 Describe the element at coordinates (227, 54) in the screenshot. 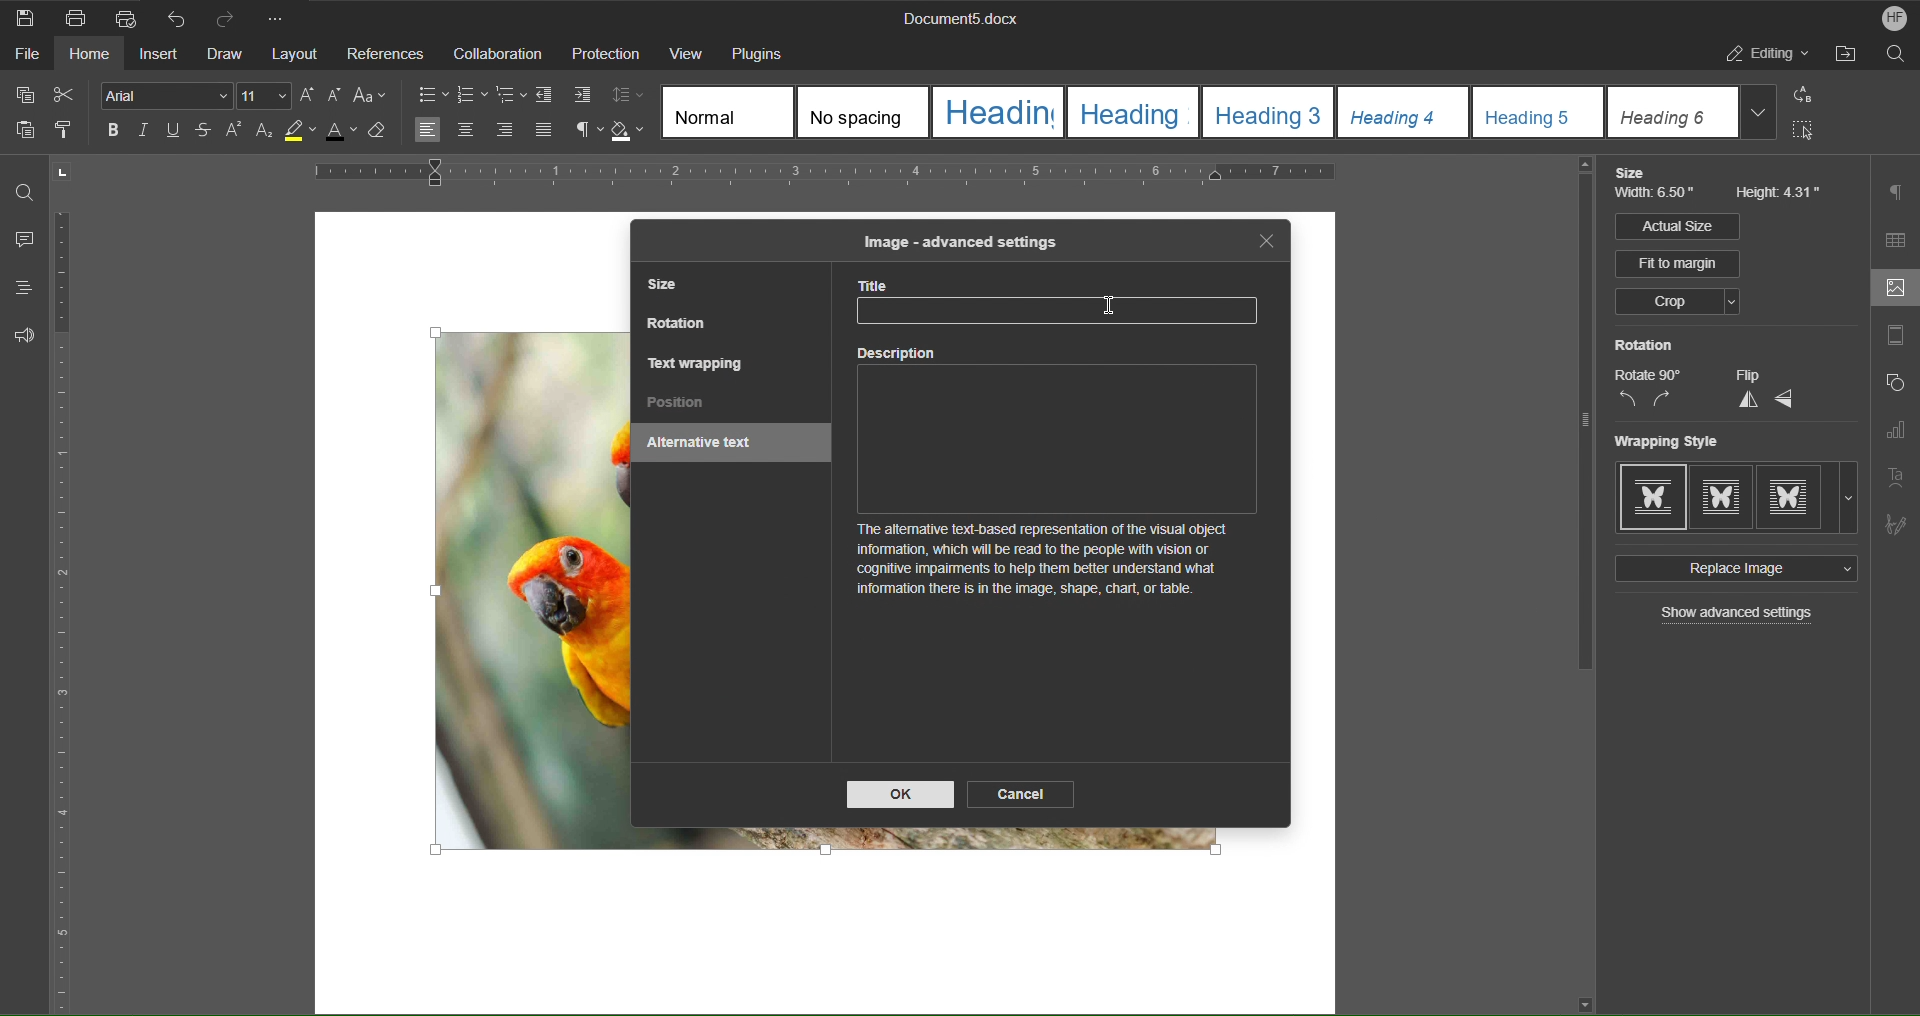

I see `Draw` at that location.